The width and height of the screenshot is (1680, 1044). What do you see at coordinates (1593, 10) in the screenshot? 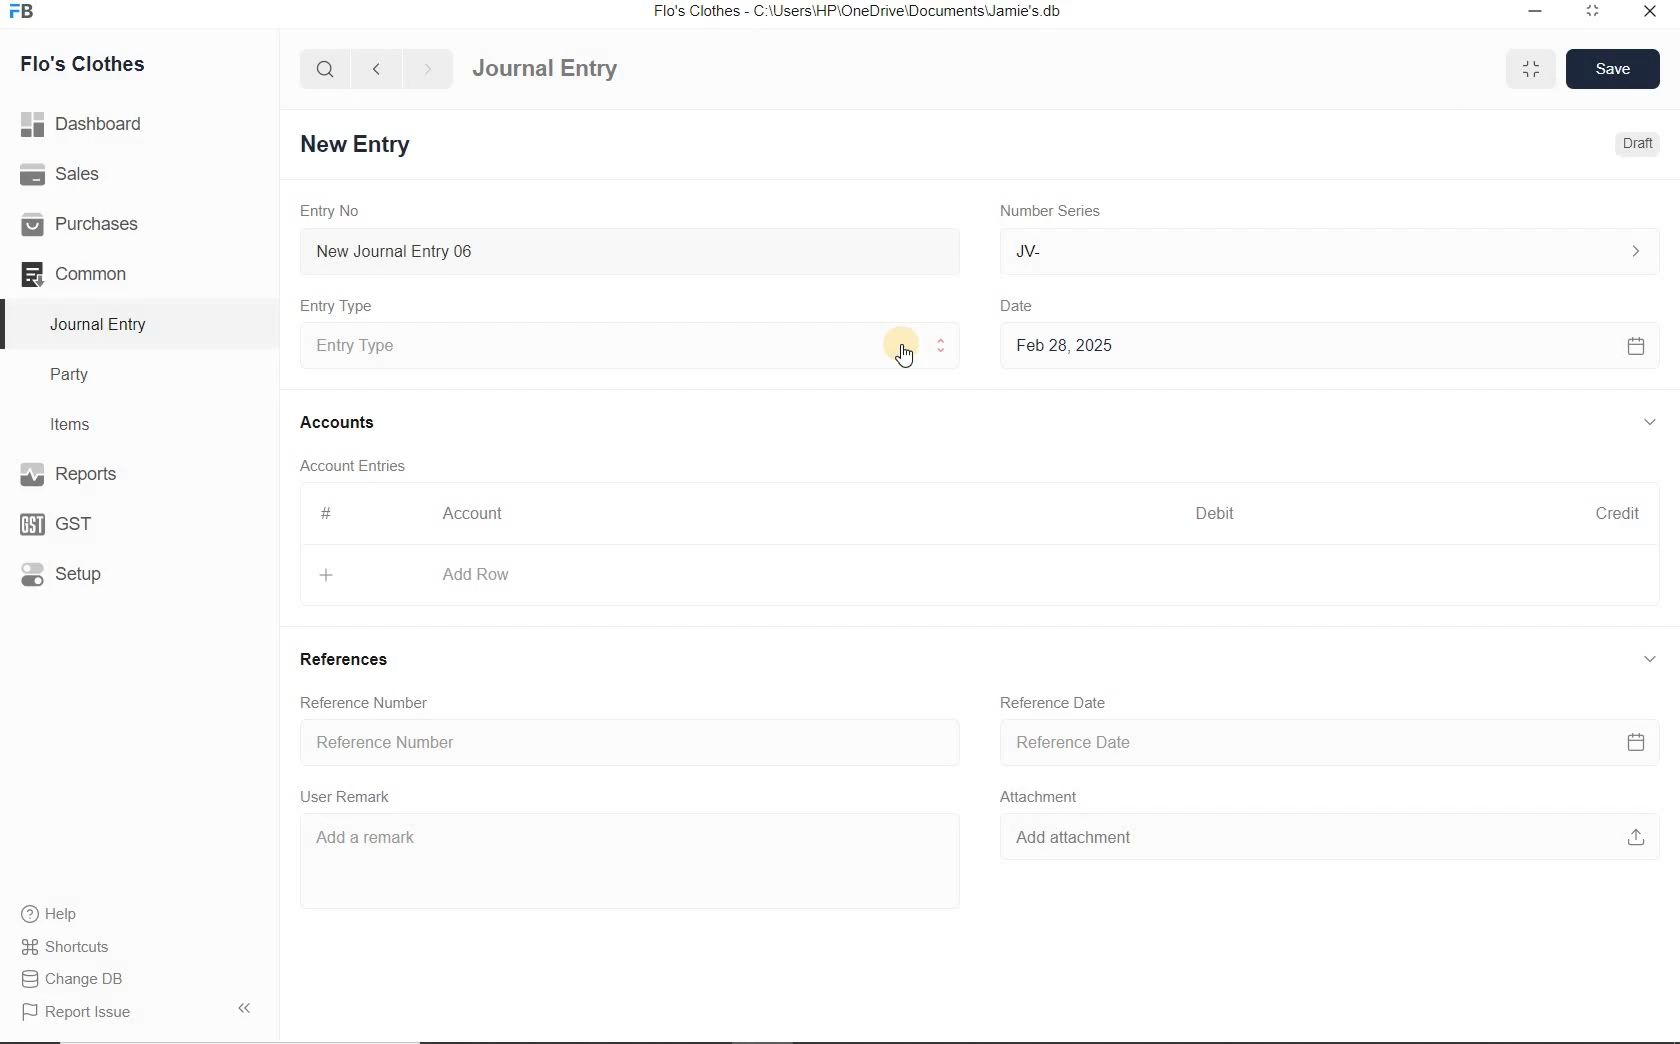
I see `maximize` at bounding box center [1593, 10].